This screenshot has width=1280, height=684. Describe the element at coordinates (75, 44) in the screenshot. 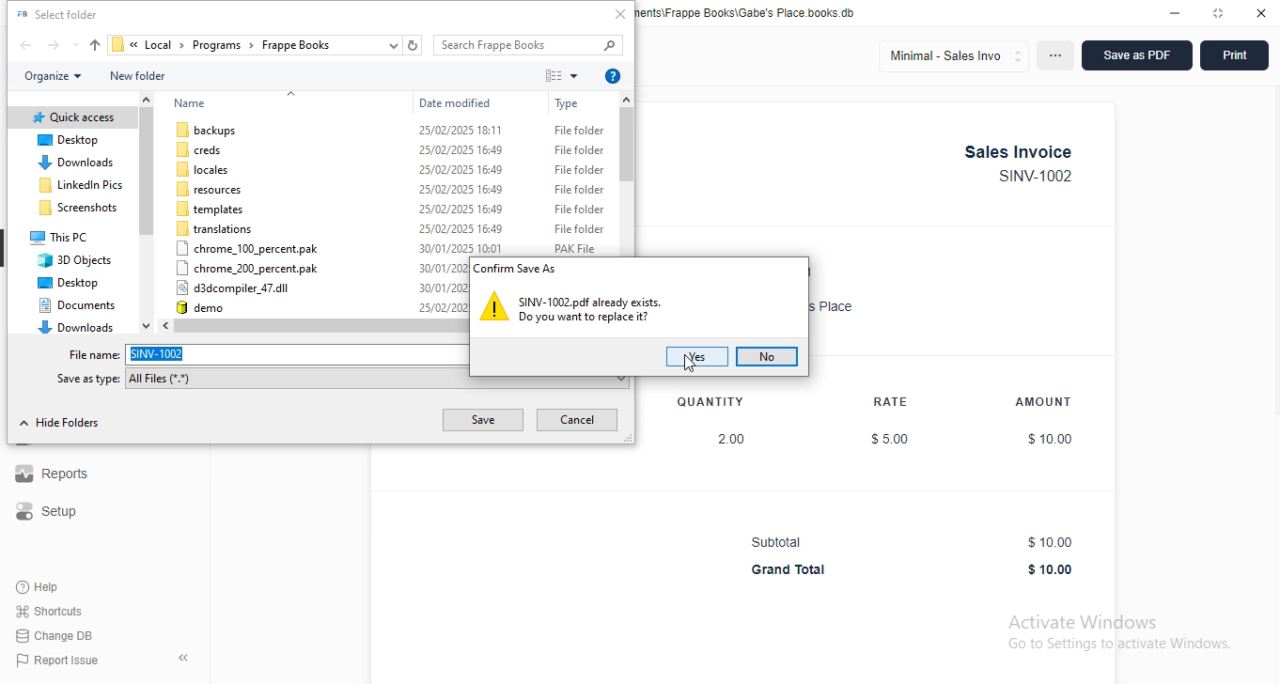

I see `recent locations` at that location.